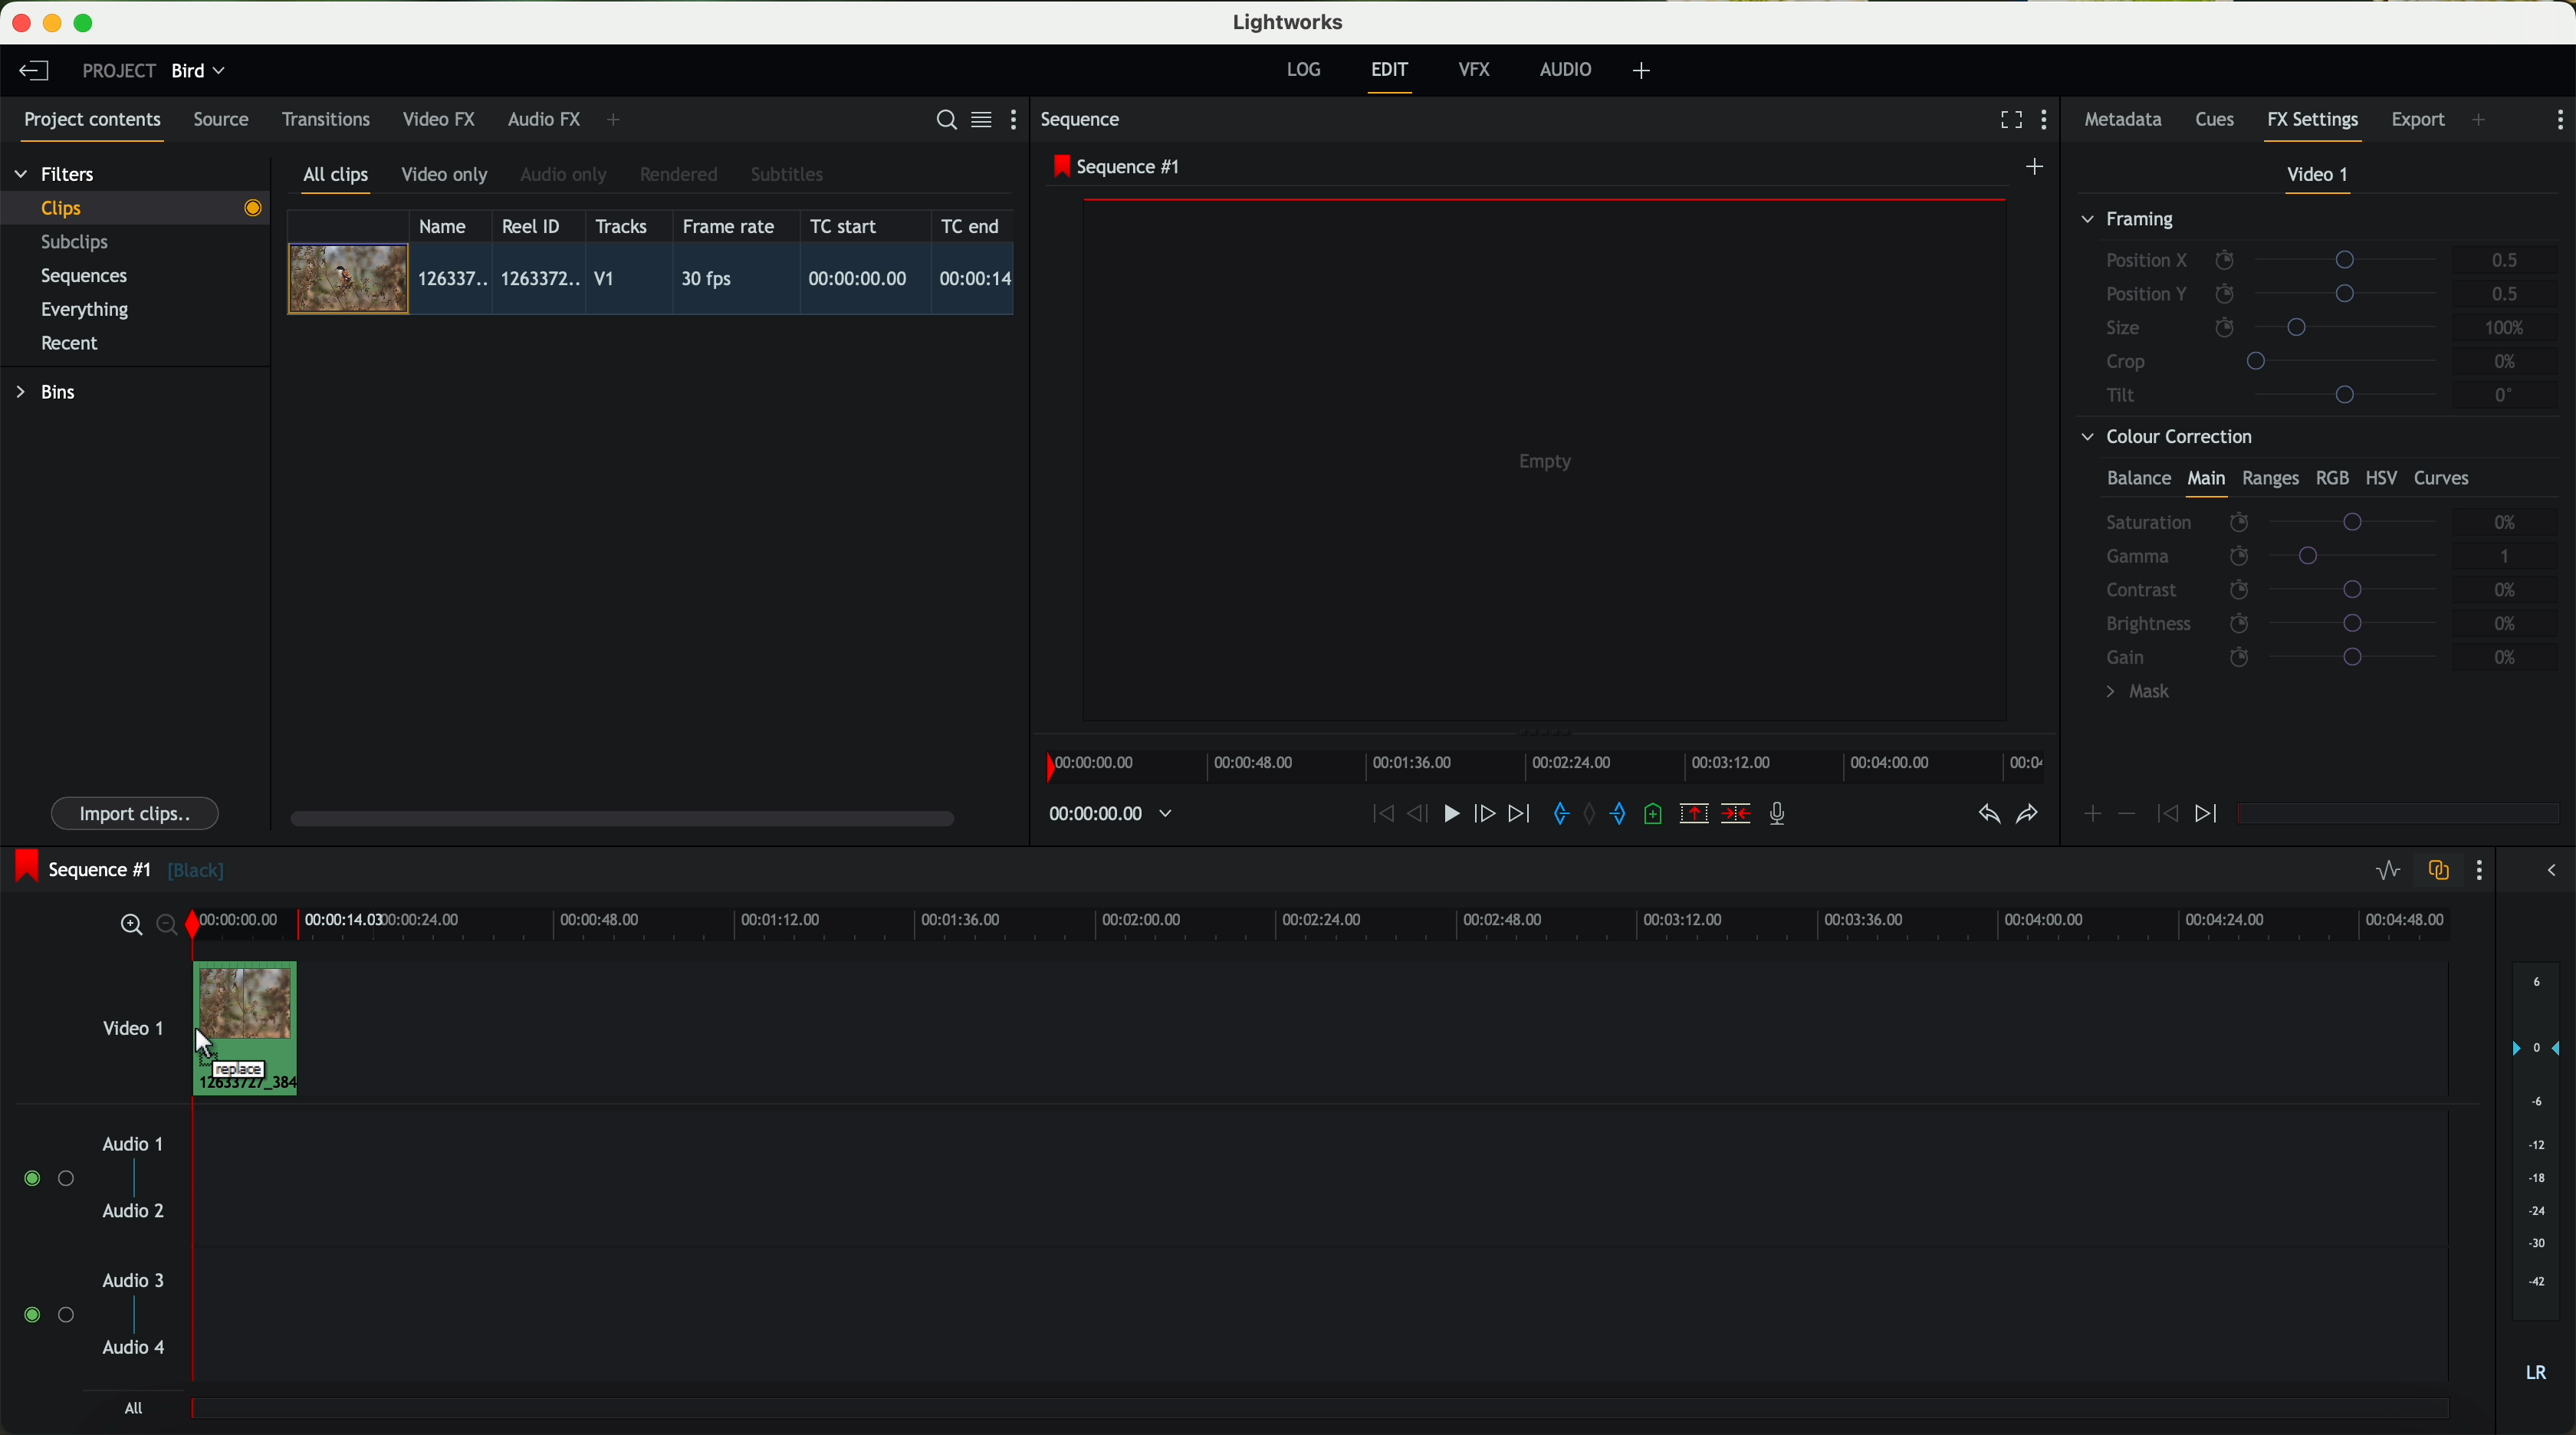 The image size is (2576, 1435). Describe the element at coordinates (2281, 394) in the screenshot. I see `tilt` at that location.